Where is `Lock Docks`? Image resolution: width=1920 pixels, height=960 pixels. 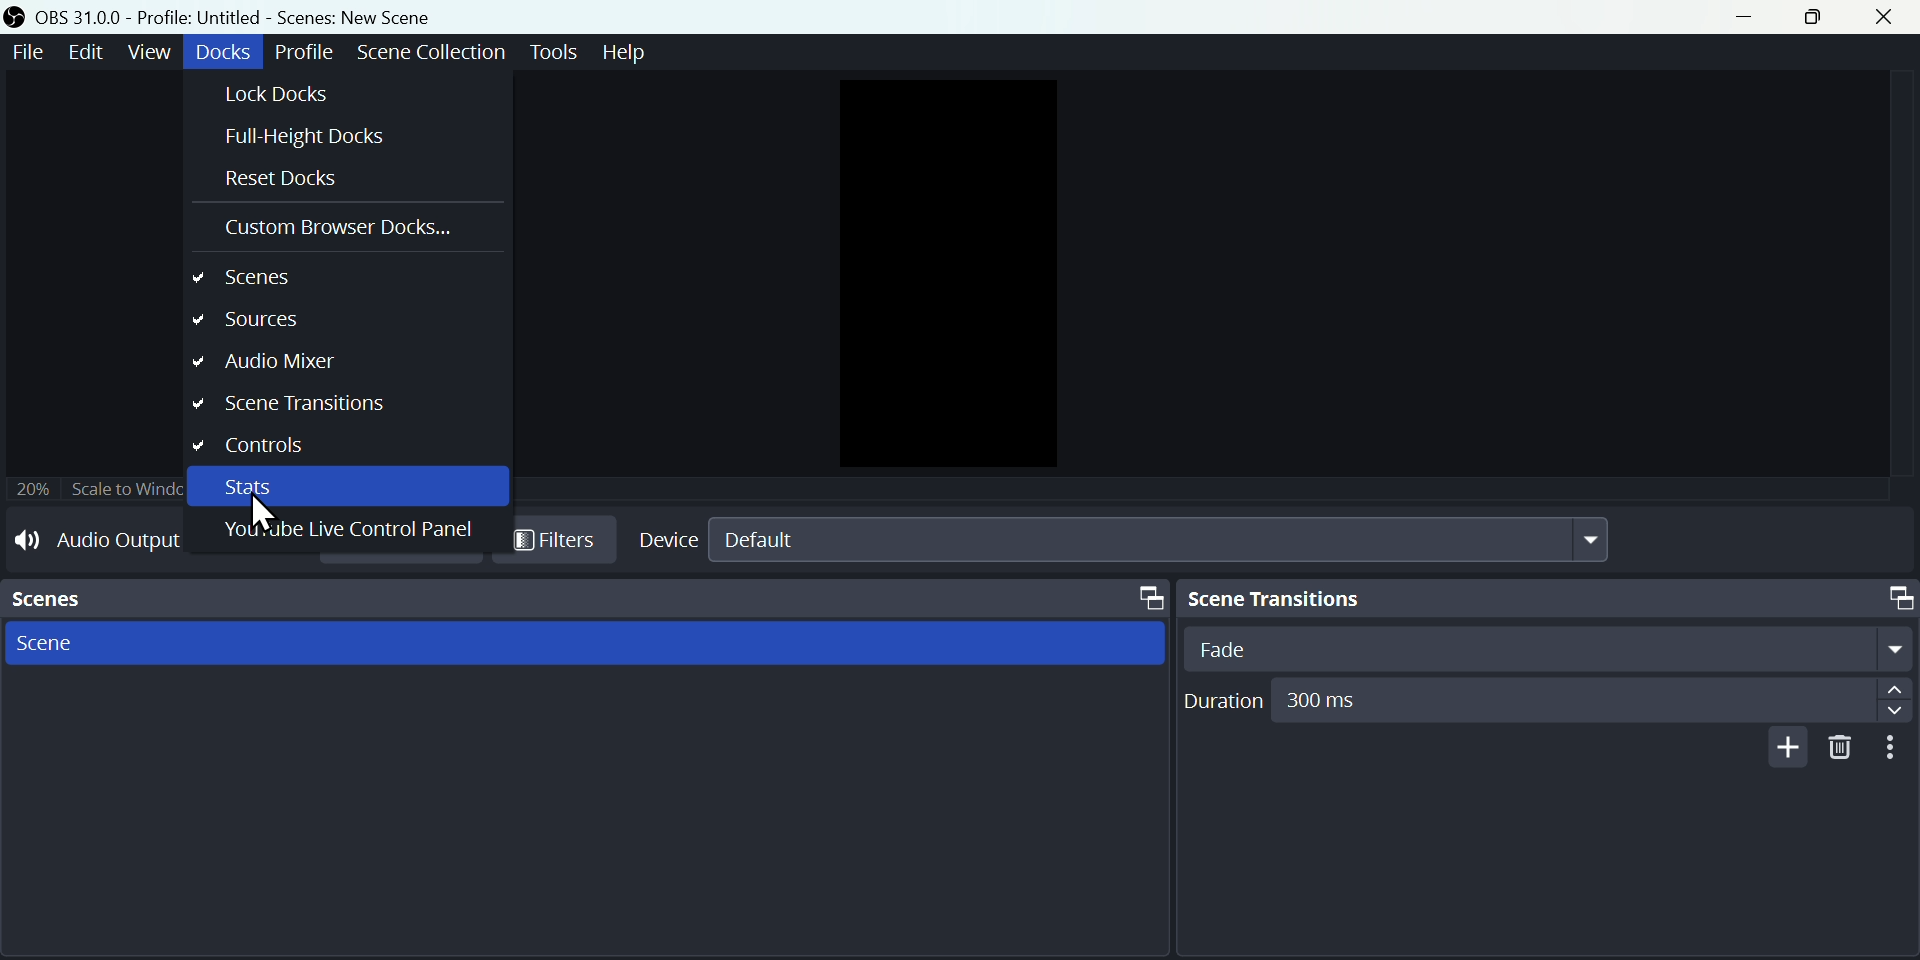 Lock Docks is located at coordinates (278, 95).